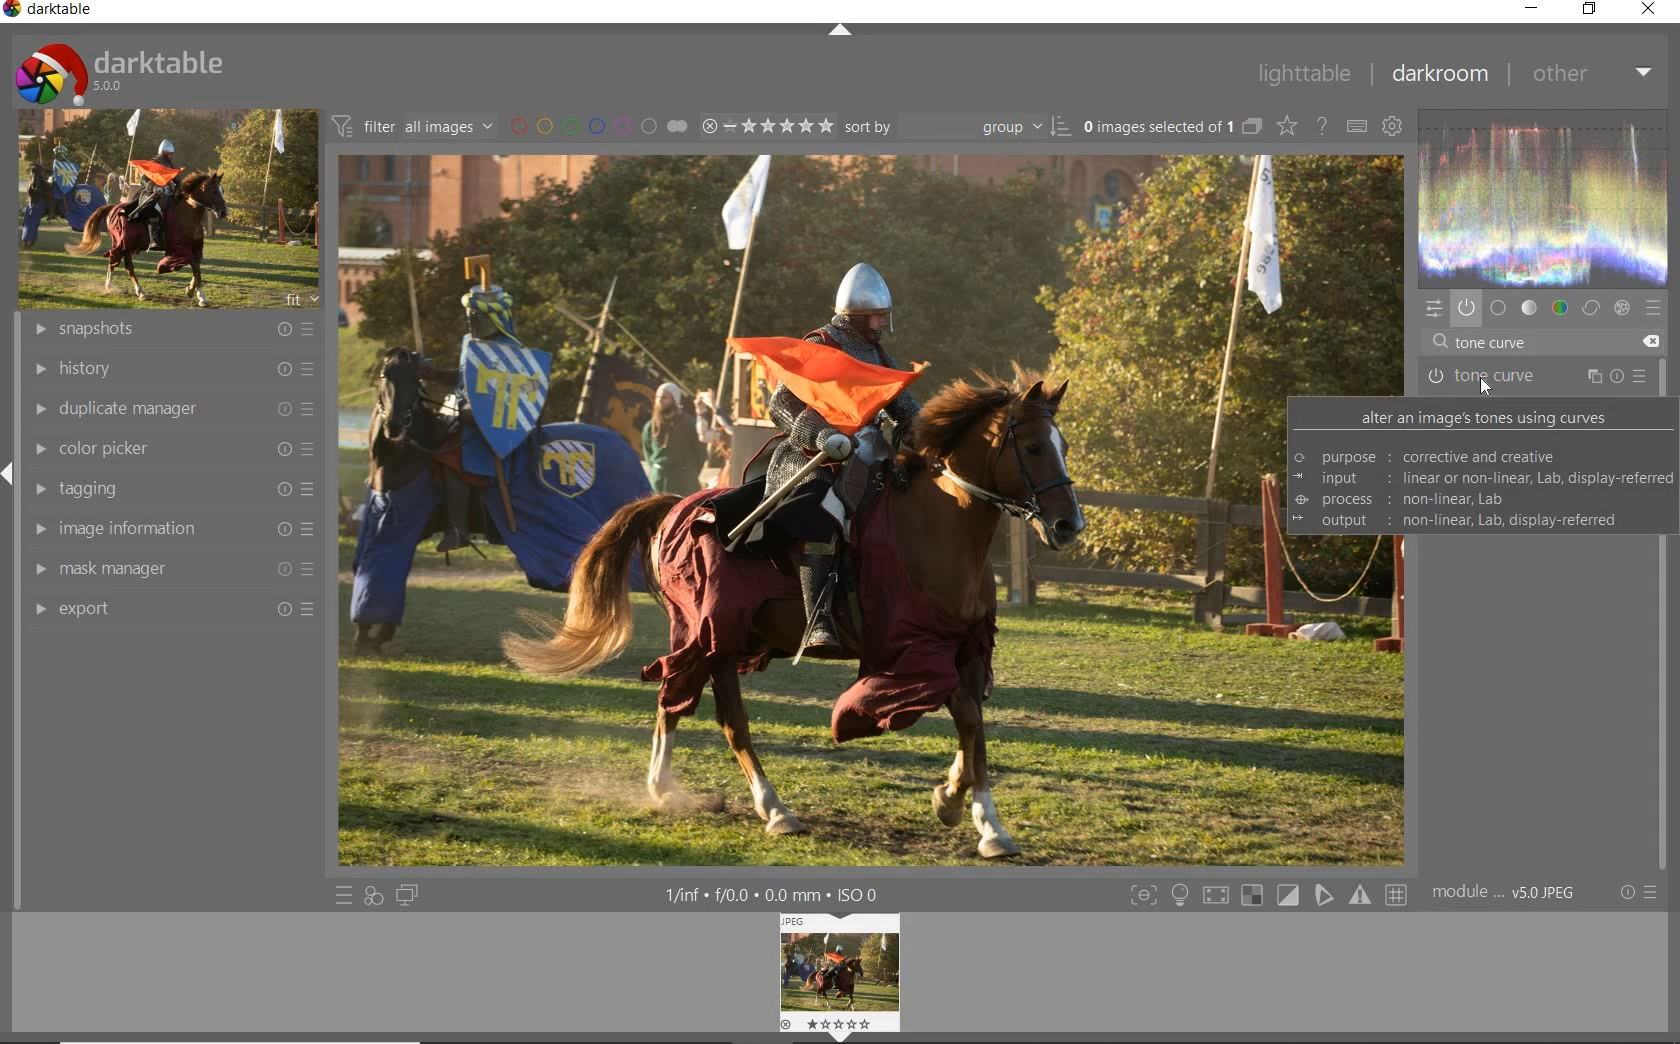 This screenshot has height=1044, width=1680. Describe the element at coordinates (176, 330) in the screenshot. I see `snapshots` at that location.